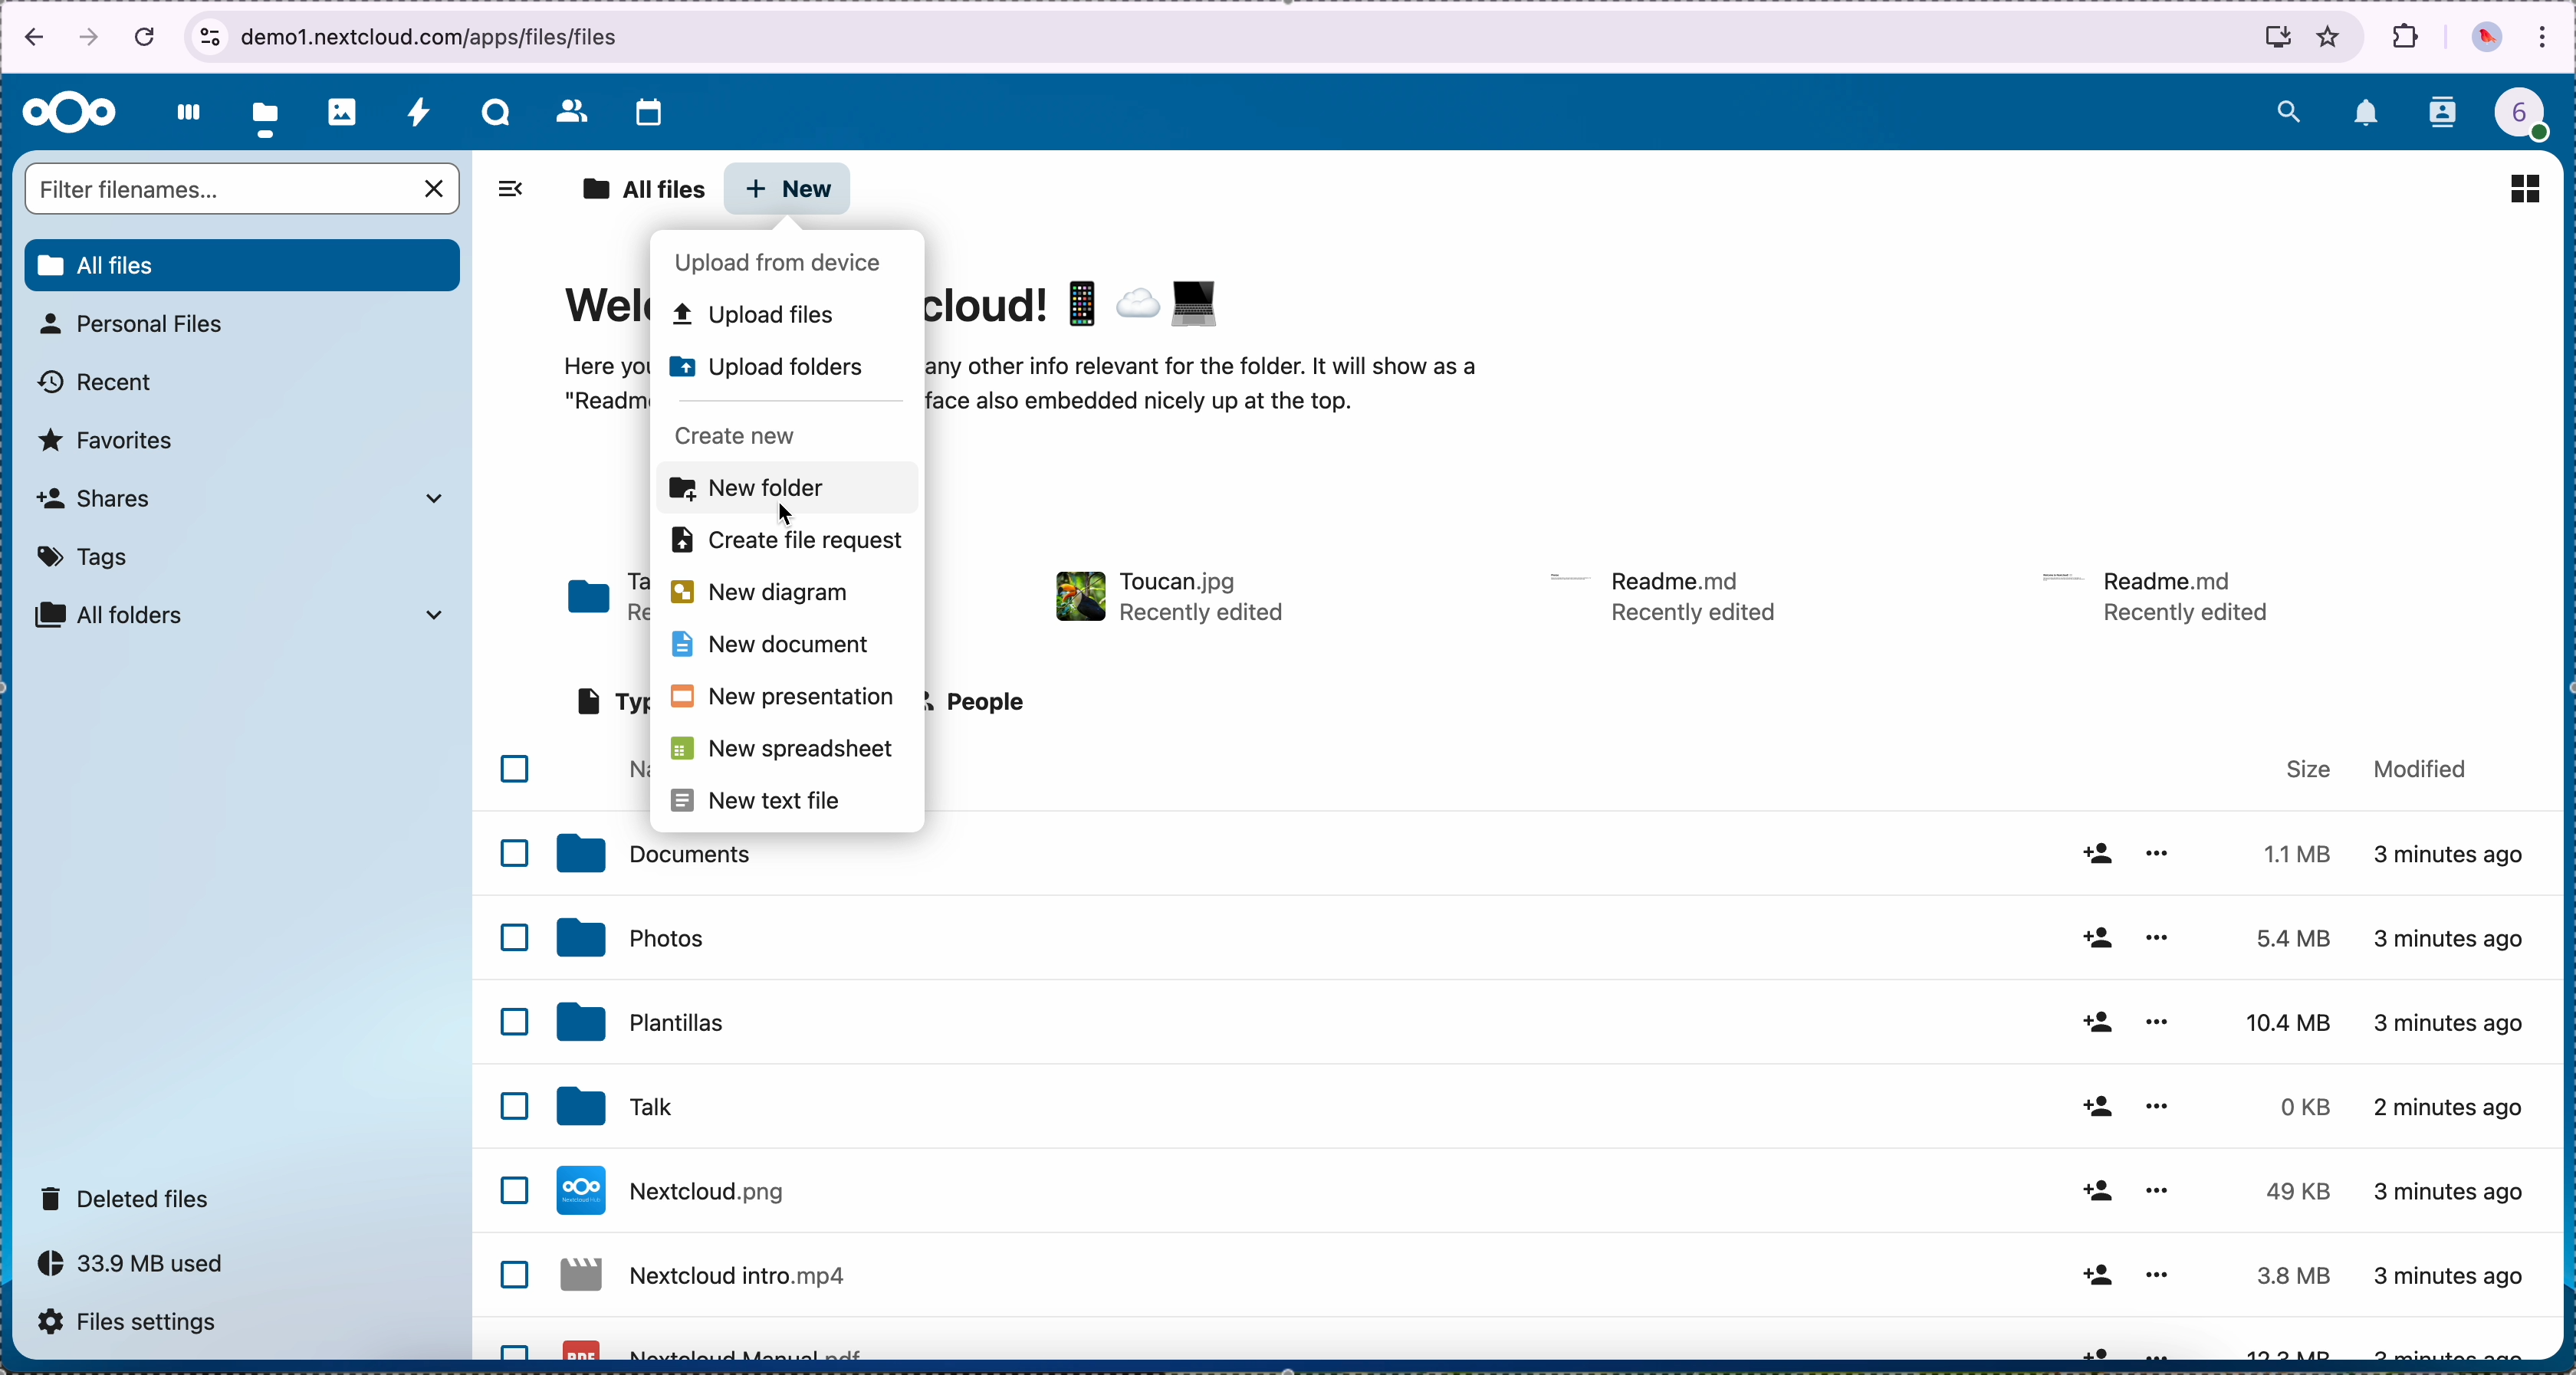  I want to click on photos, so click(343, 112).